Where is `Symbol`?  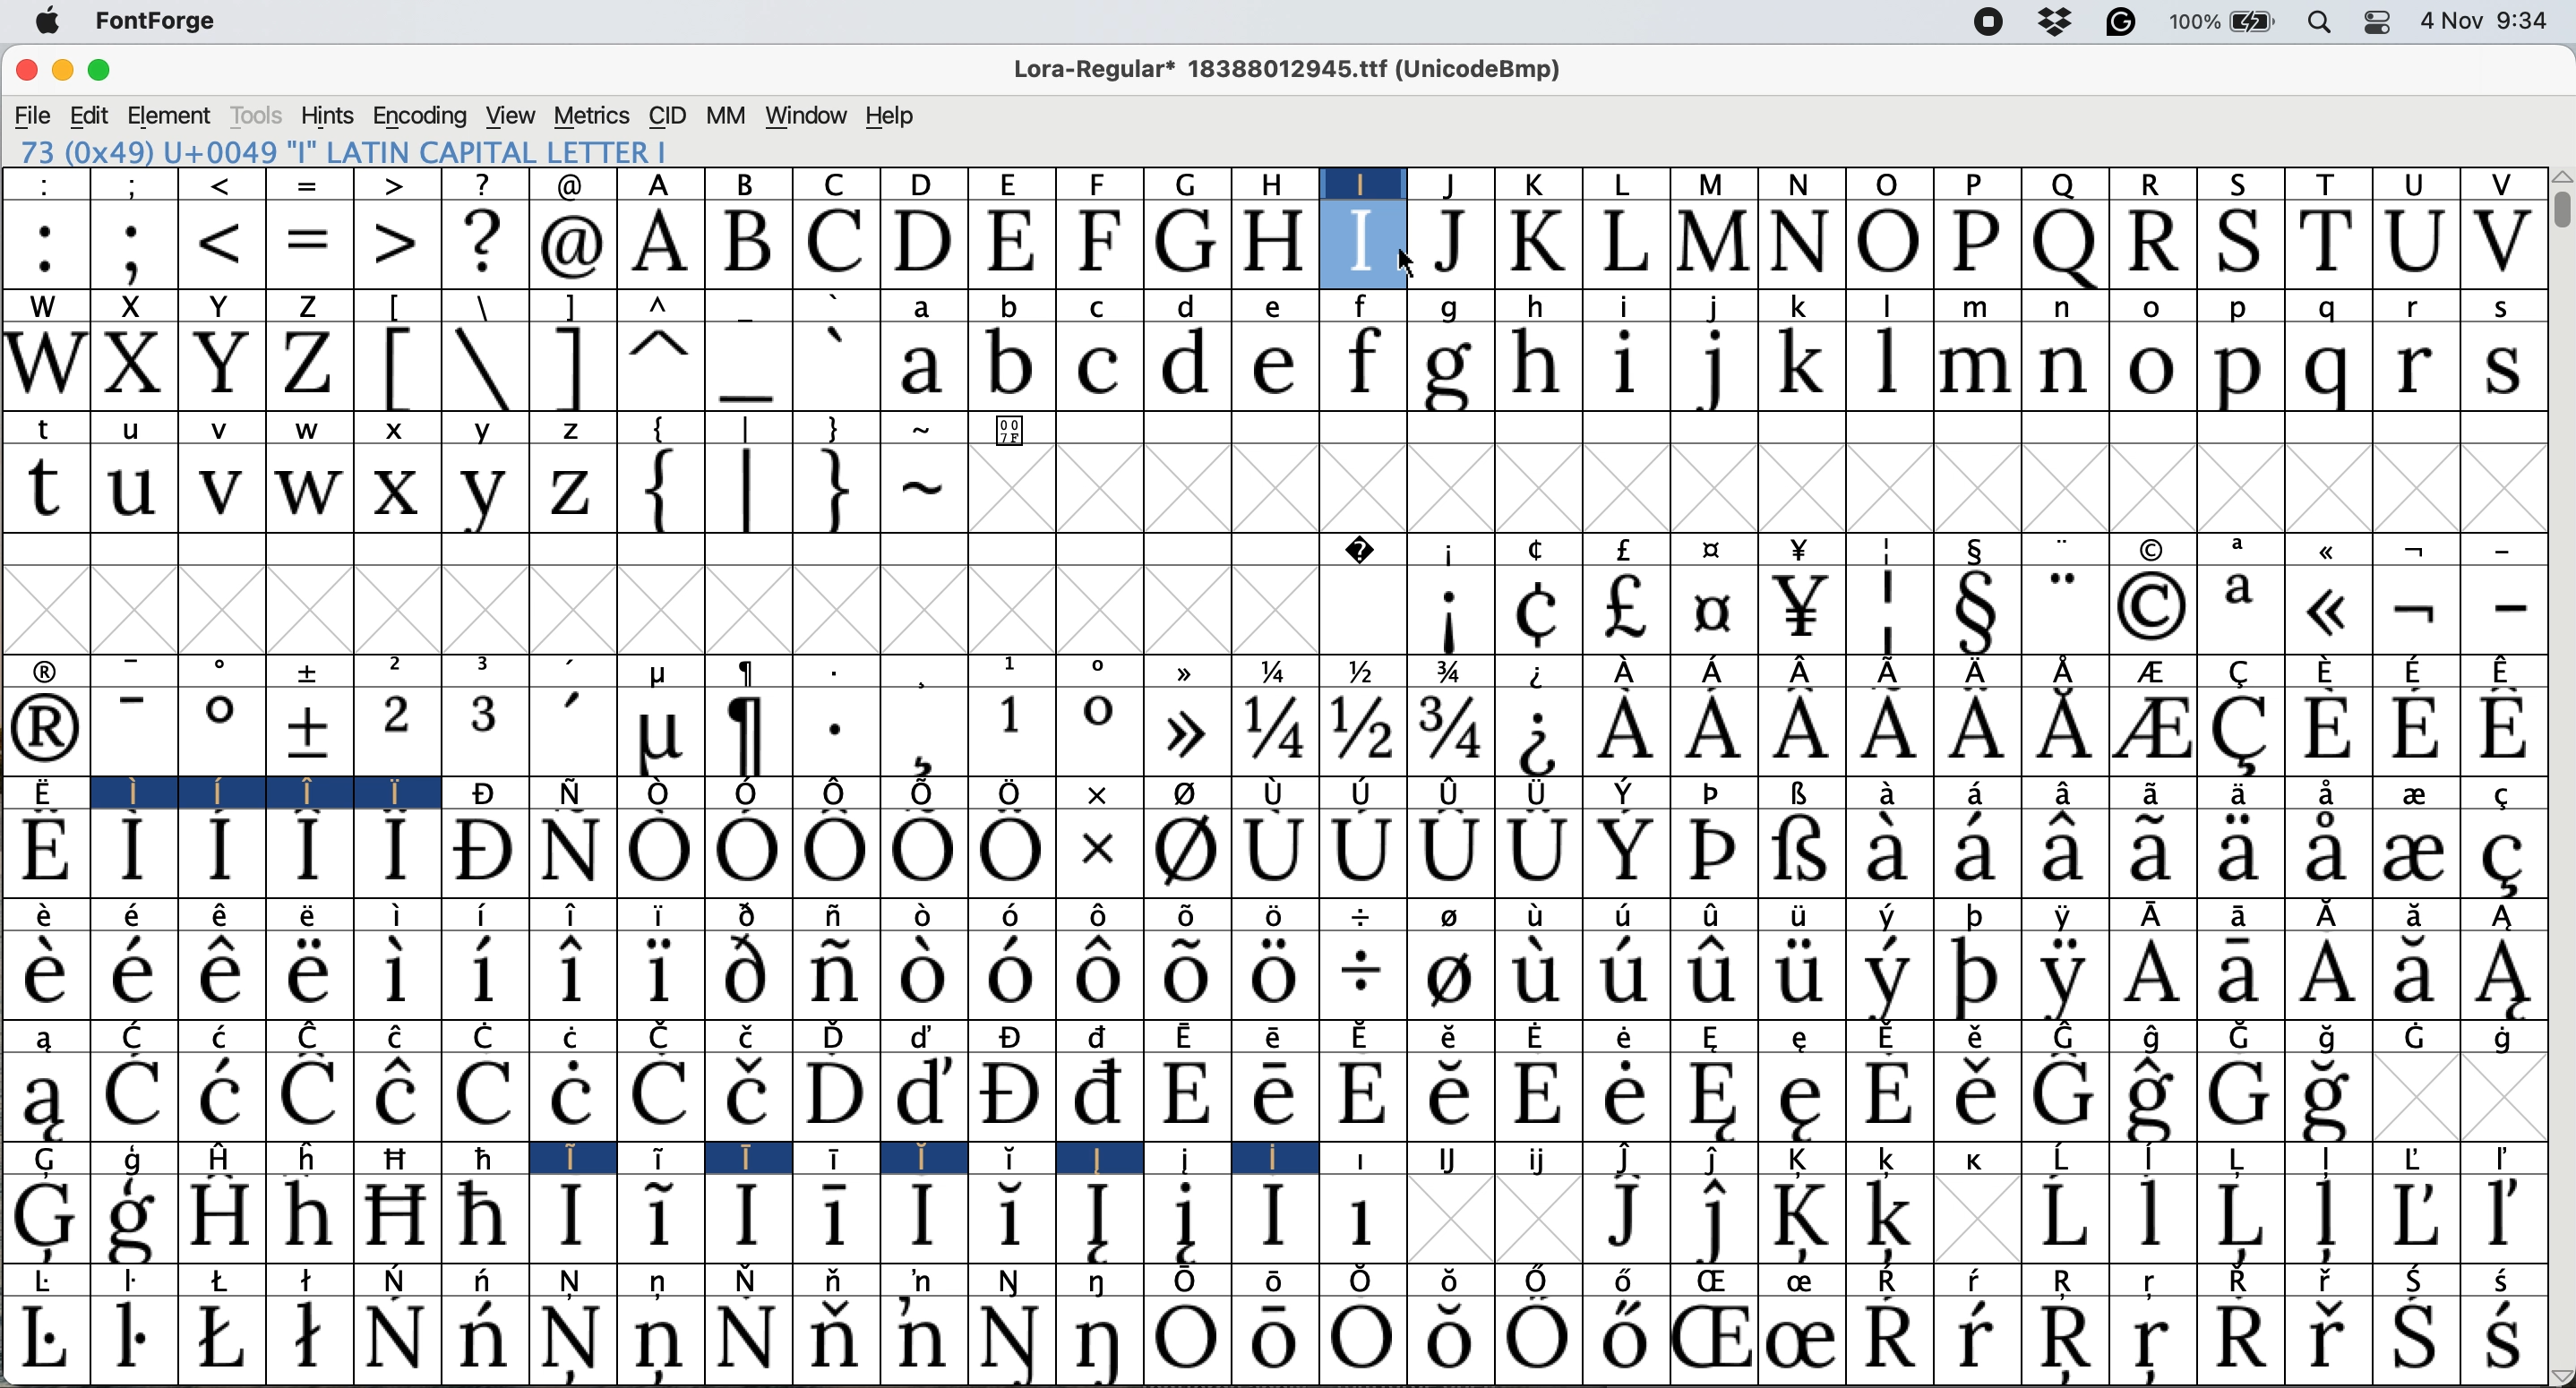 Symbol is located at coordinates (2504, 858).